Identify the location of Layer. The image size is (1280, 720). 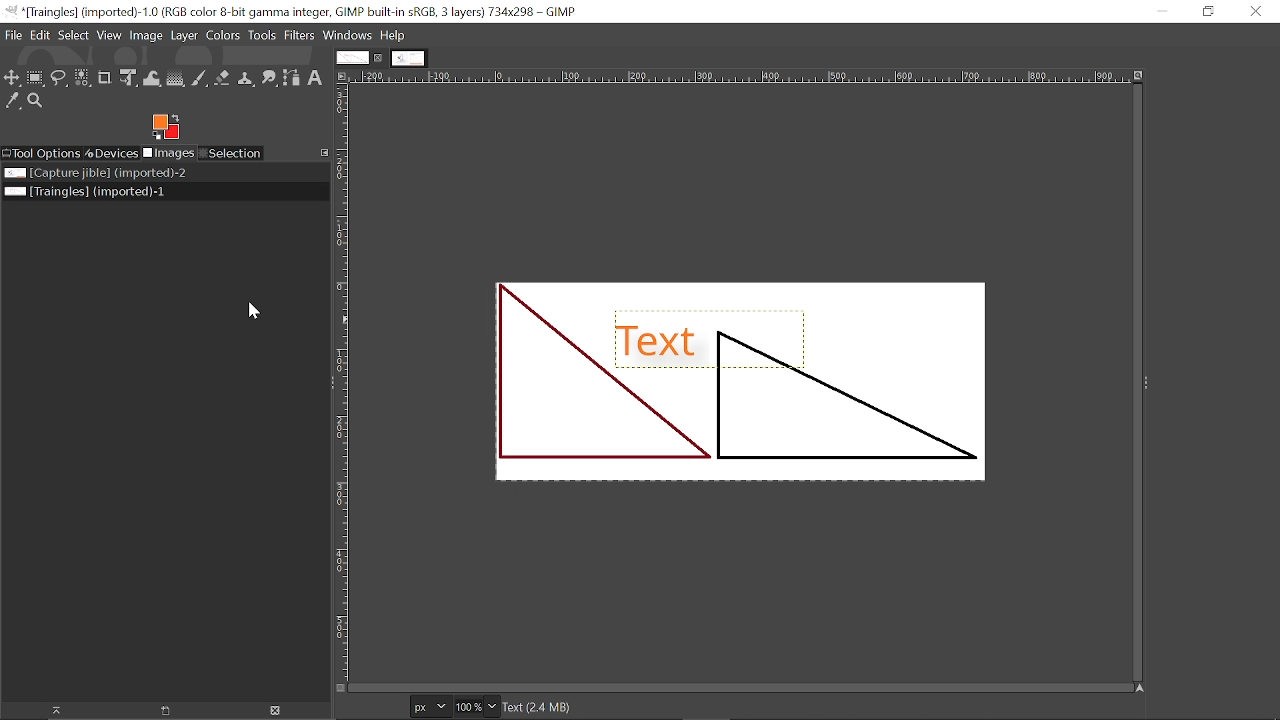
(184, 36).